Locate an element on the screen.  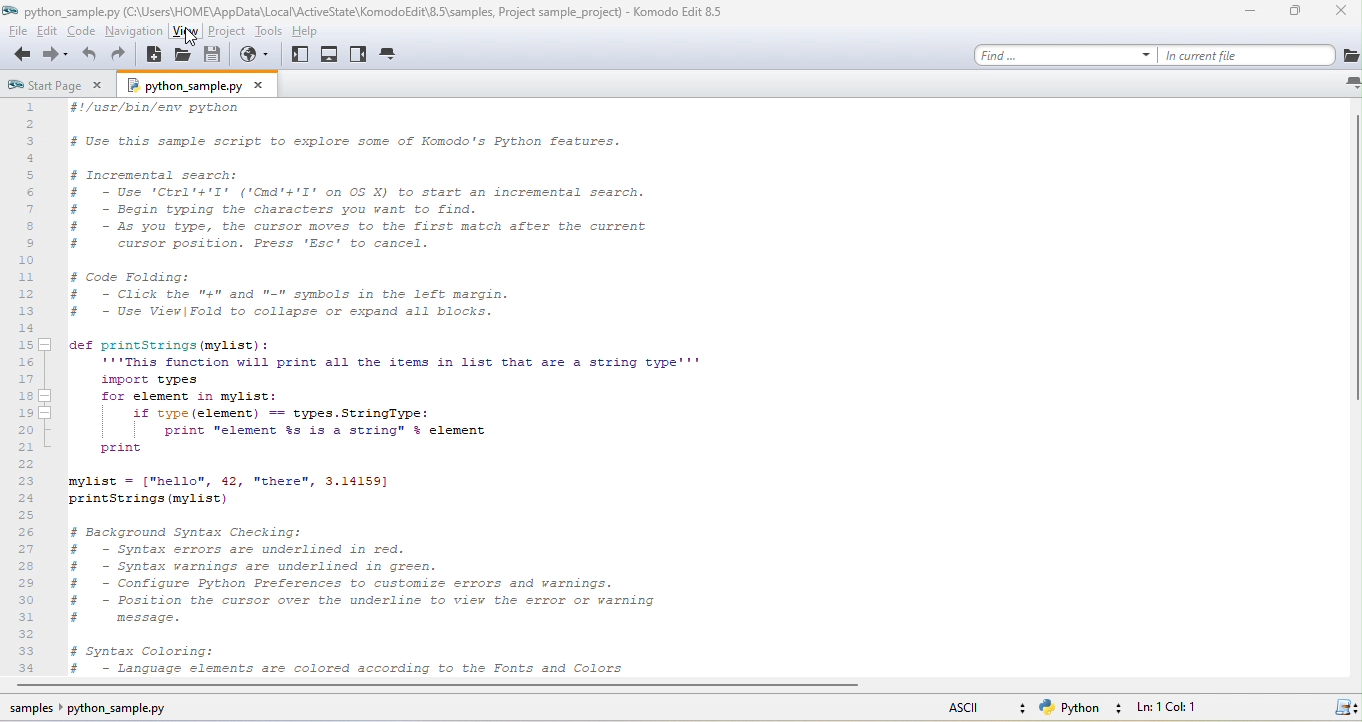
ascii is located at coordinates (985, 709).